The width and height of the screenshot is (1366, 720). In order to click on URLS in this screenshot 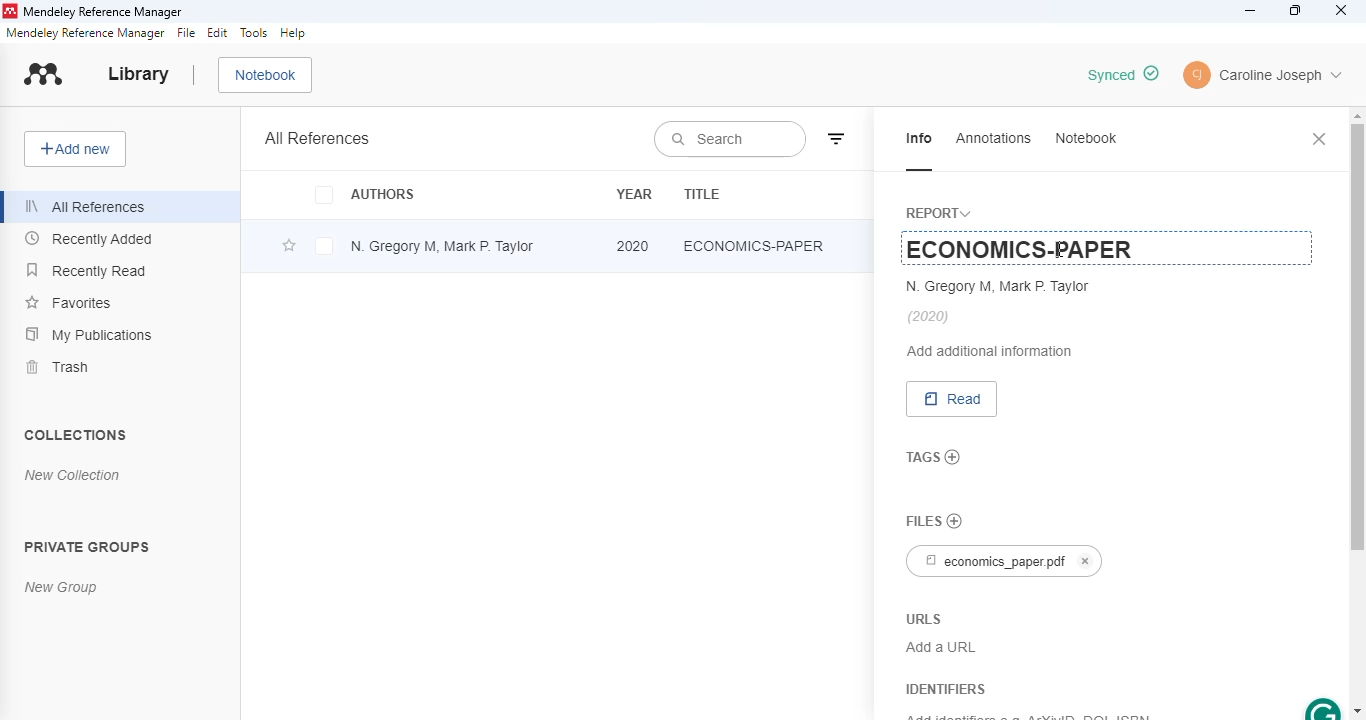, I will do `click(923, 618)`.